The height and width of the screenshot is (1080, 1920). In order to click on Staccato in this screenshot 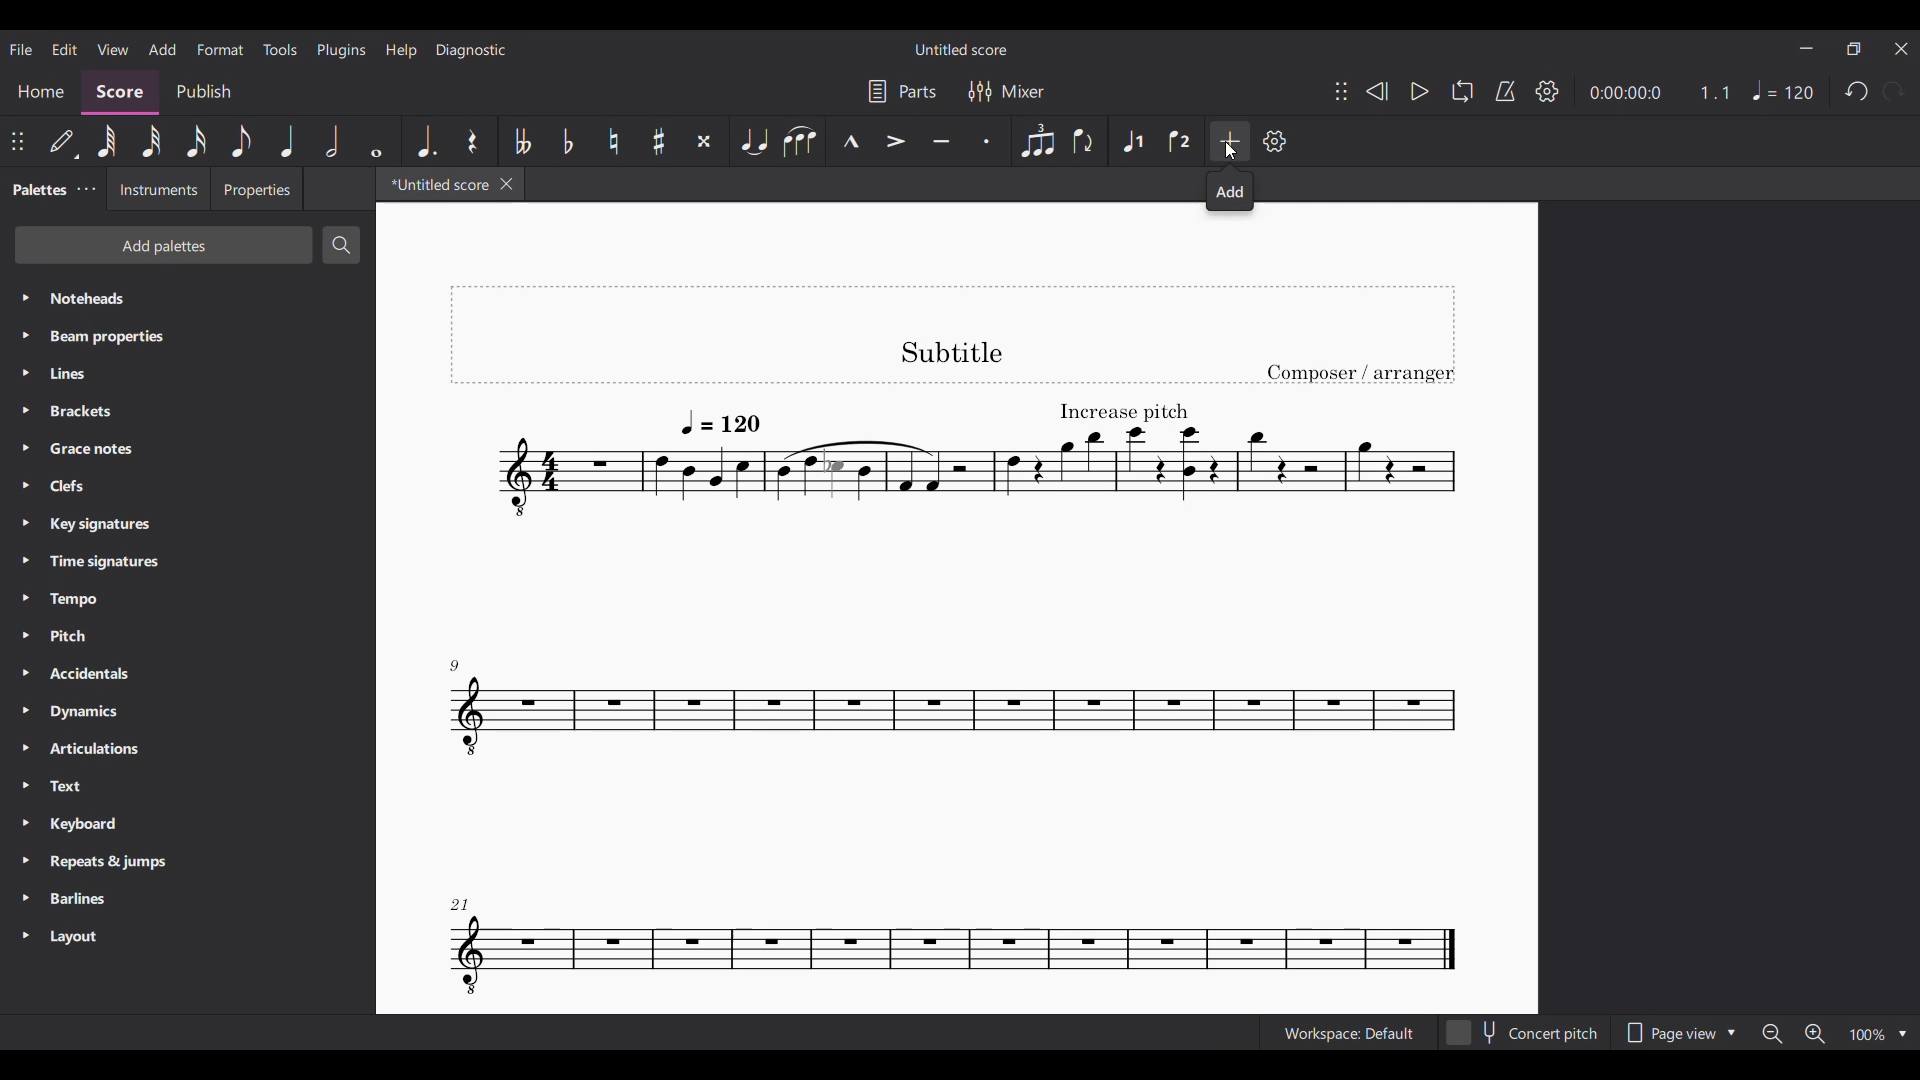, I will do `click(990, 141)`.